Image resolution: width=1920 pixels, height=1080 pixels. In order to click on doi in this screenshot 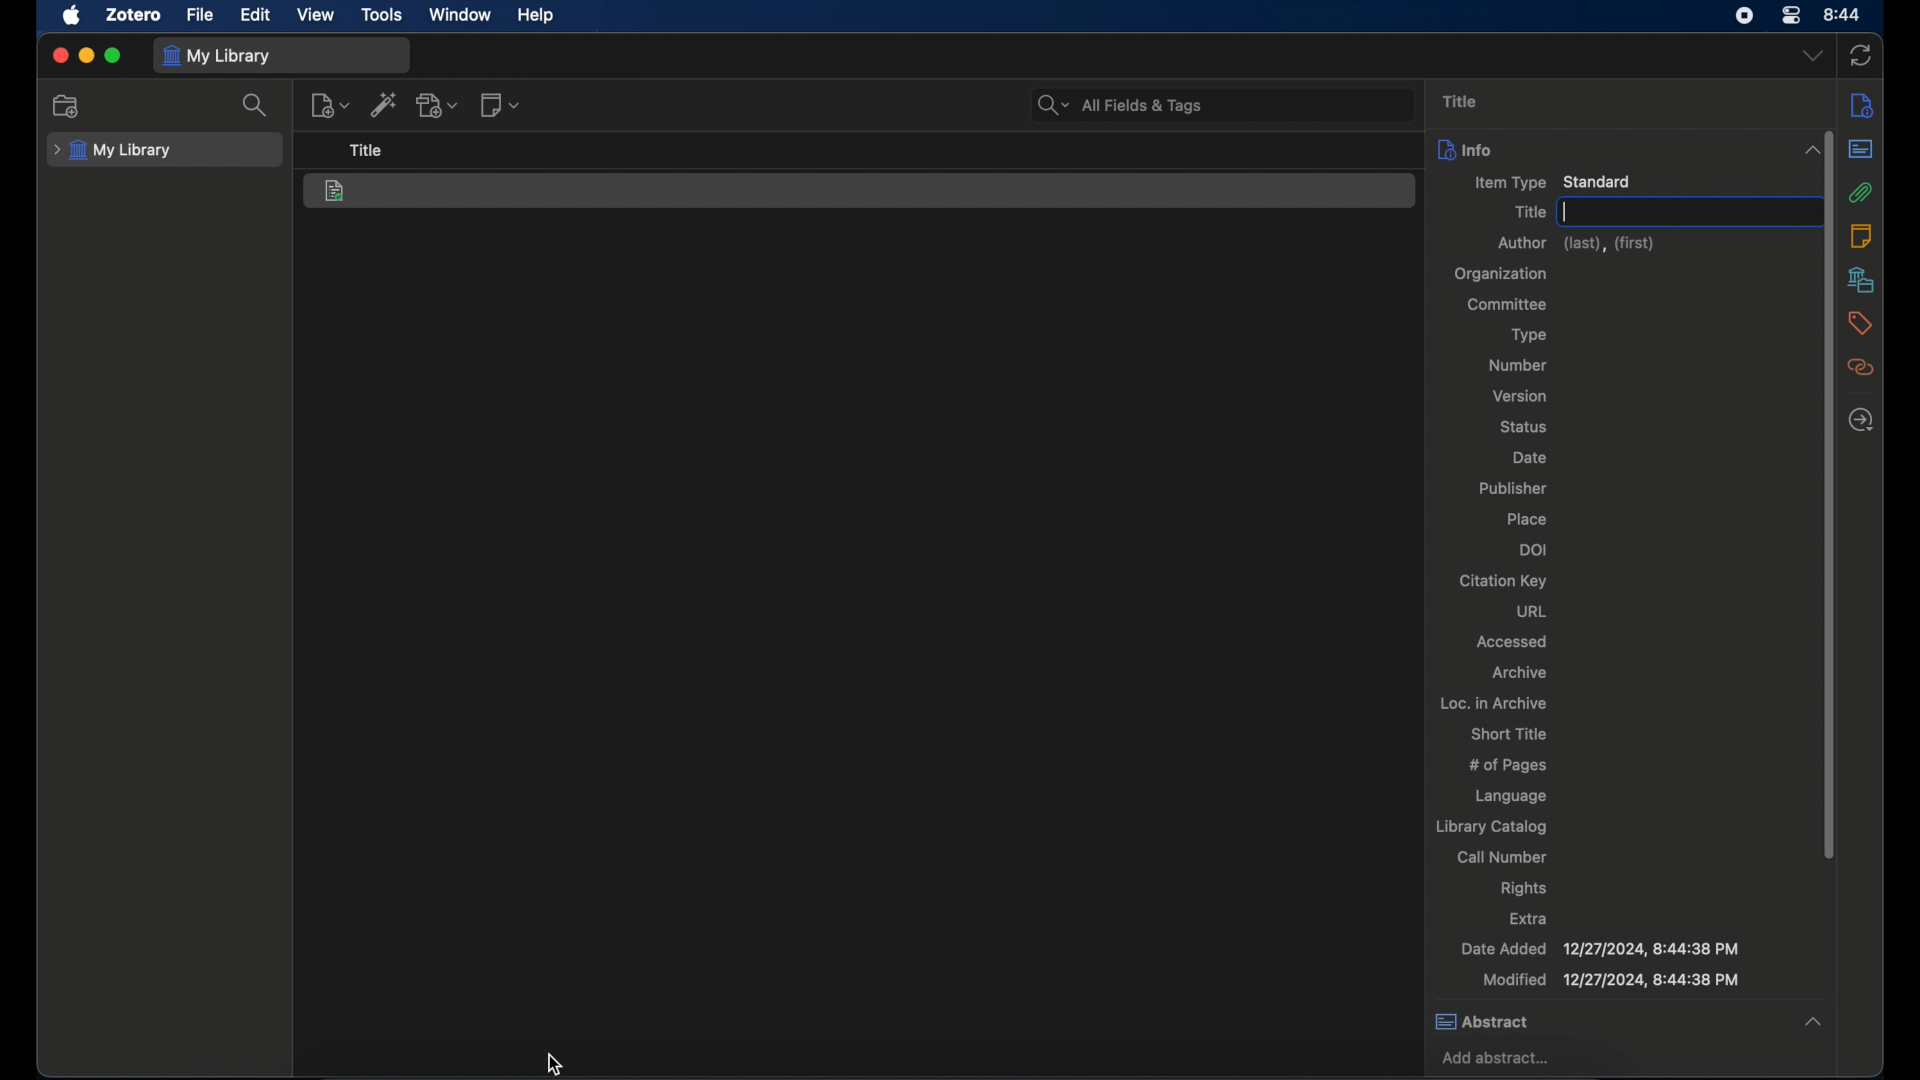, I will do `click(1535, 549)`.